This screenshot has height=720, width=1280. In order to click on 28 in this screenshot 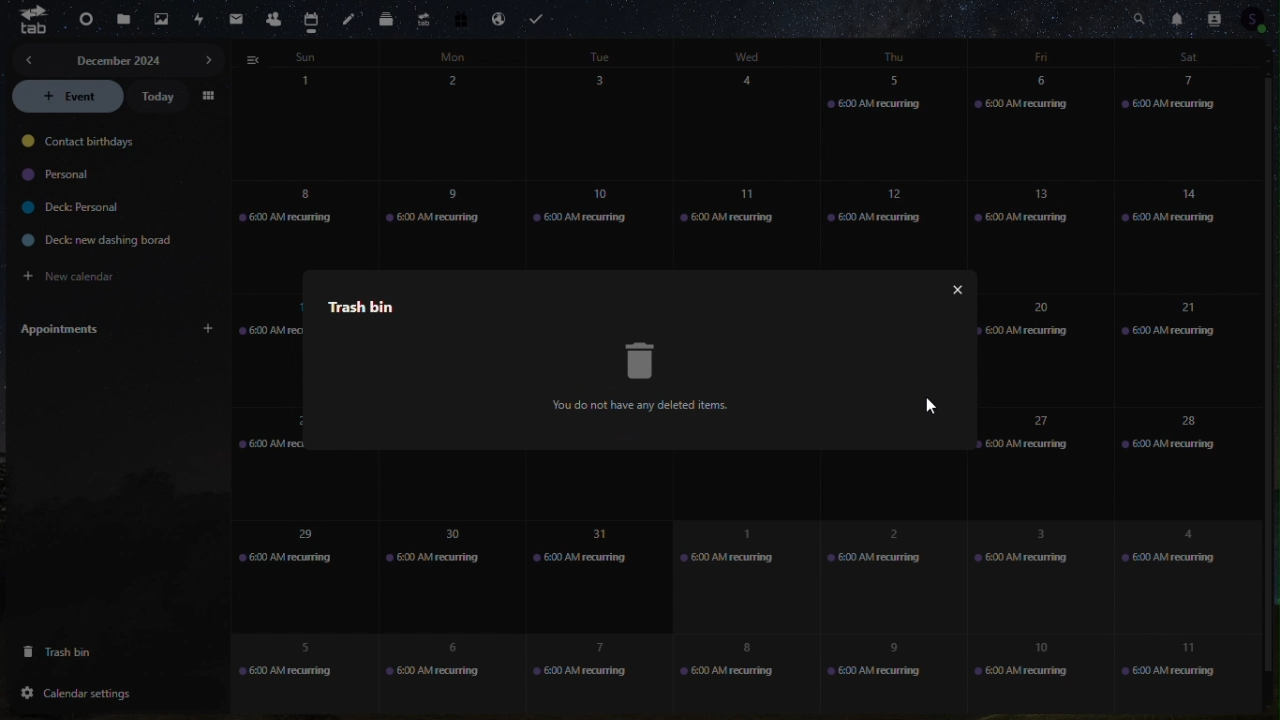, I will do `click(1186, 451)`.